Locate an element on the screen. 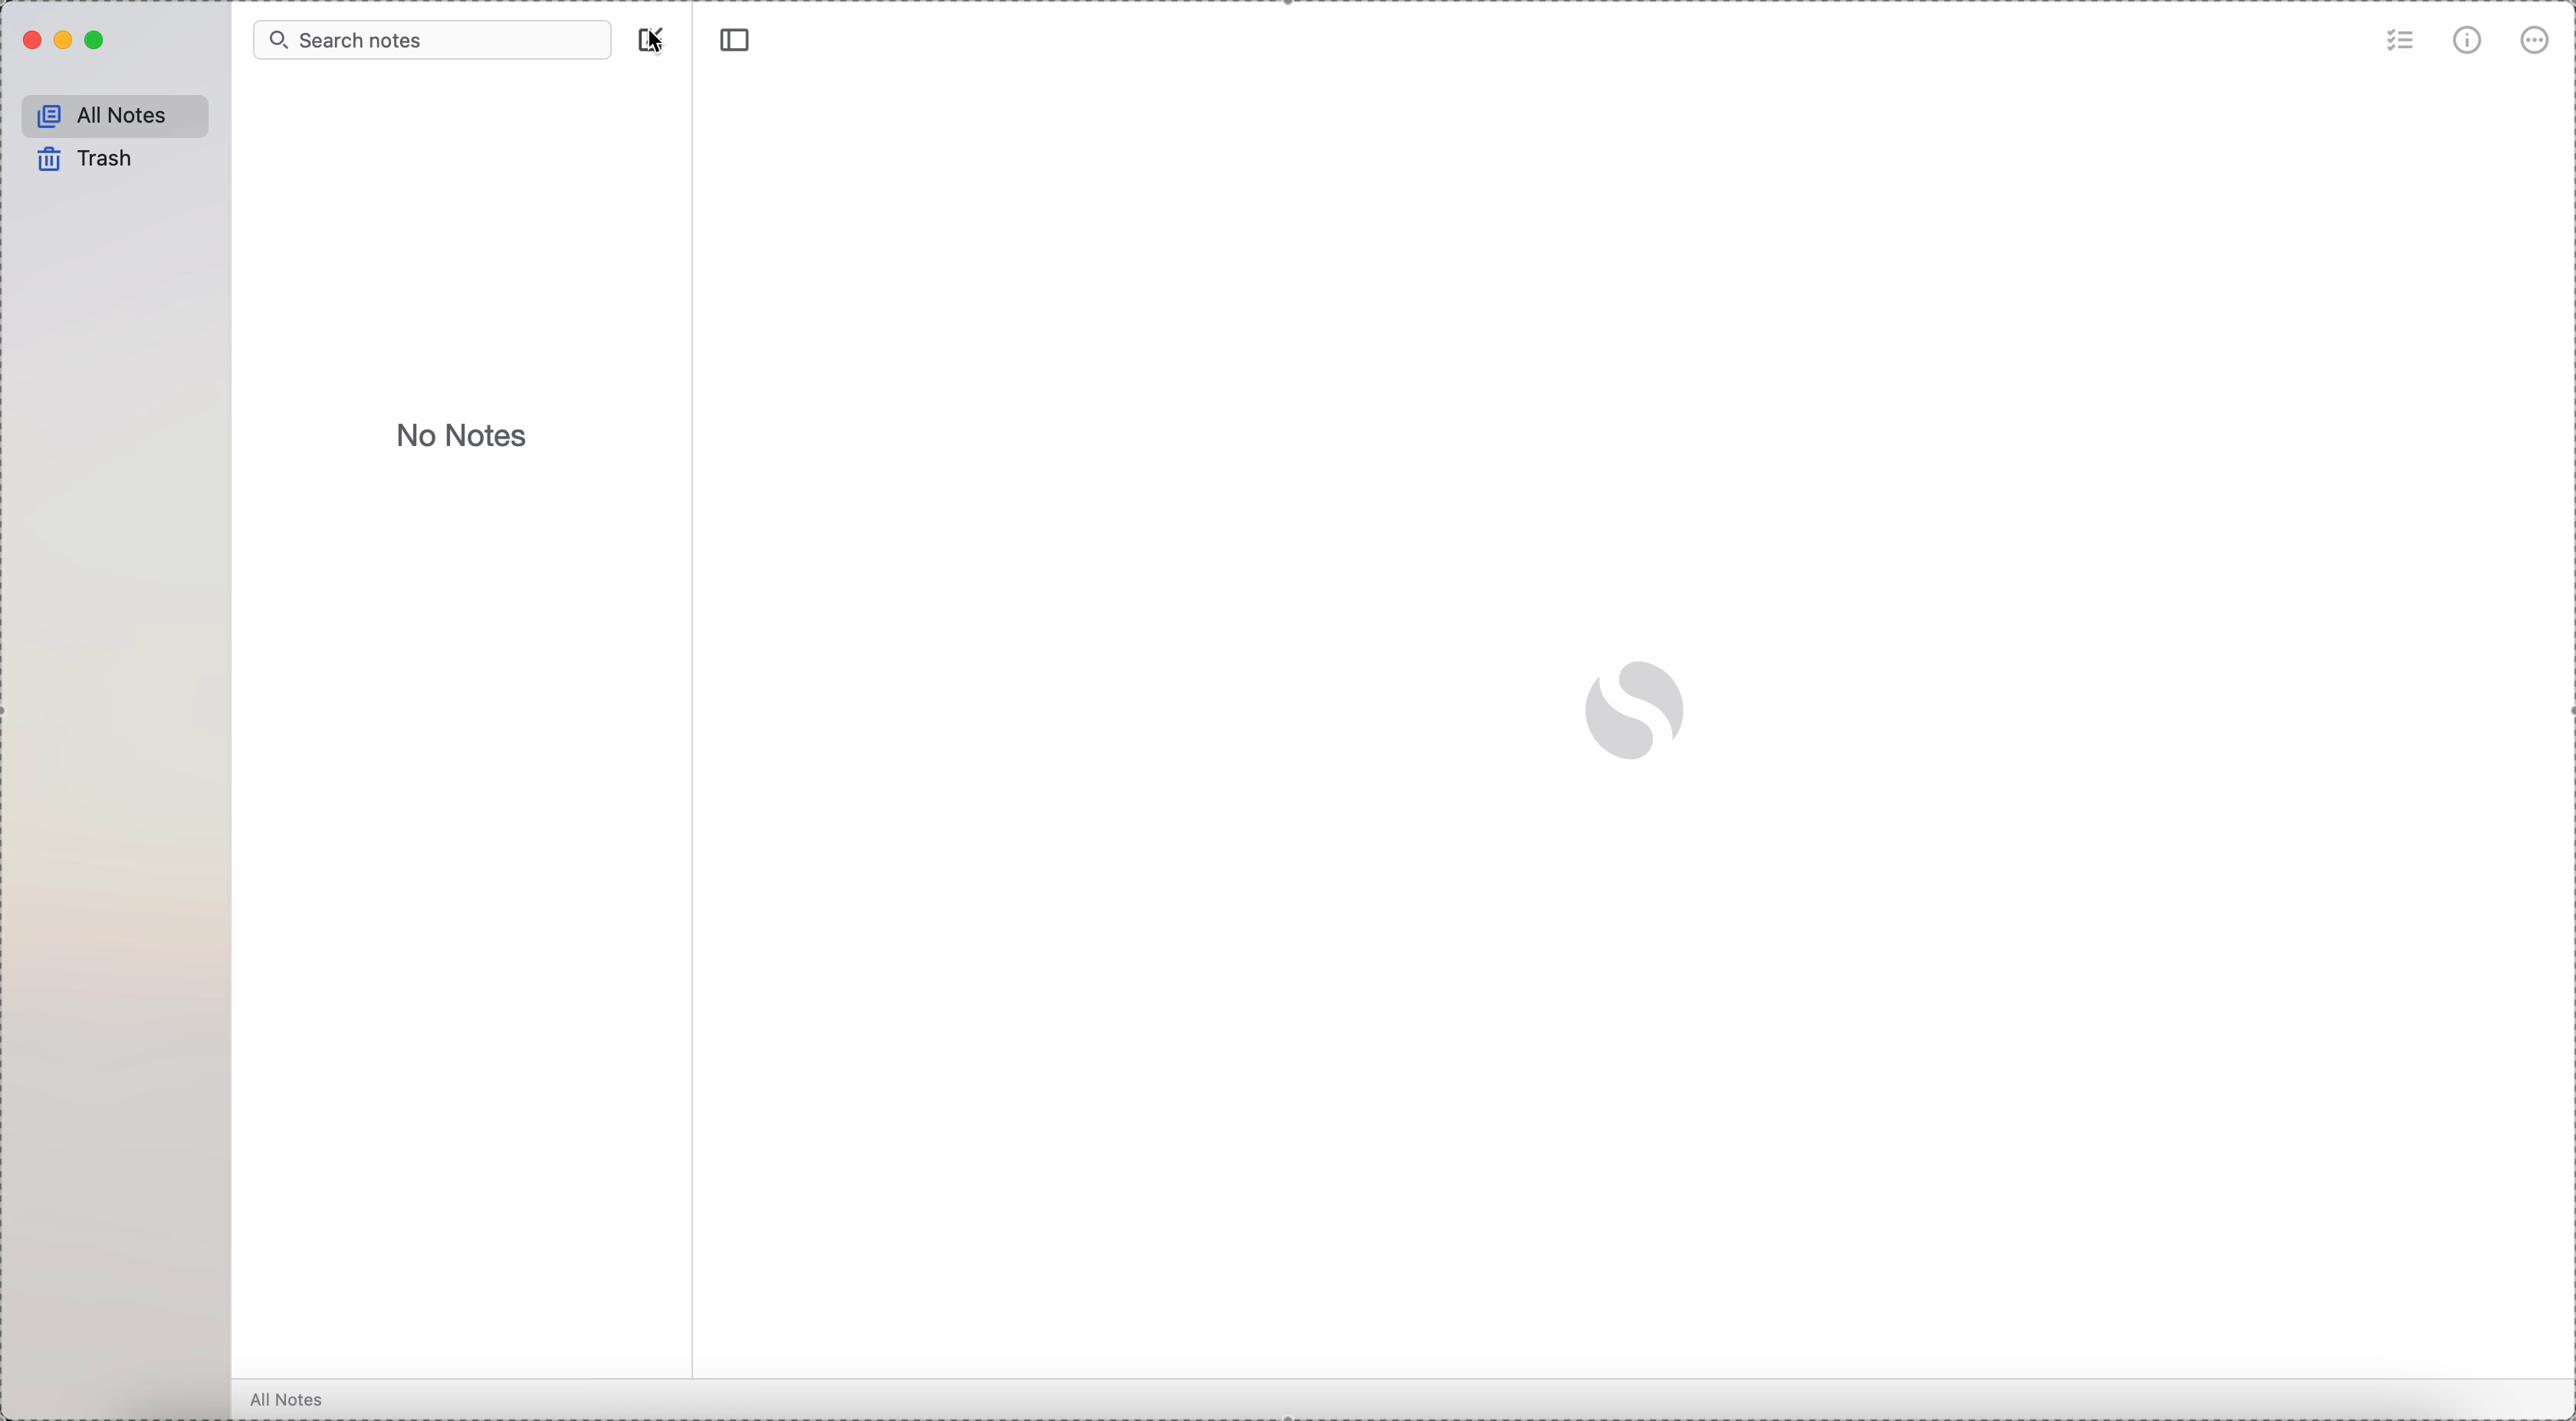 This screenshot has height=1421, width=2576. all notes is located at coordinates (110, 111).